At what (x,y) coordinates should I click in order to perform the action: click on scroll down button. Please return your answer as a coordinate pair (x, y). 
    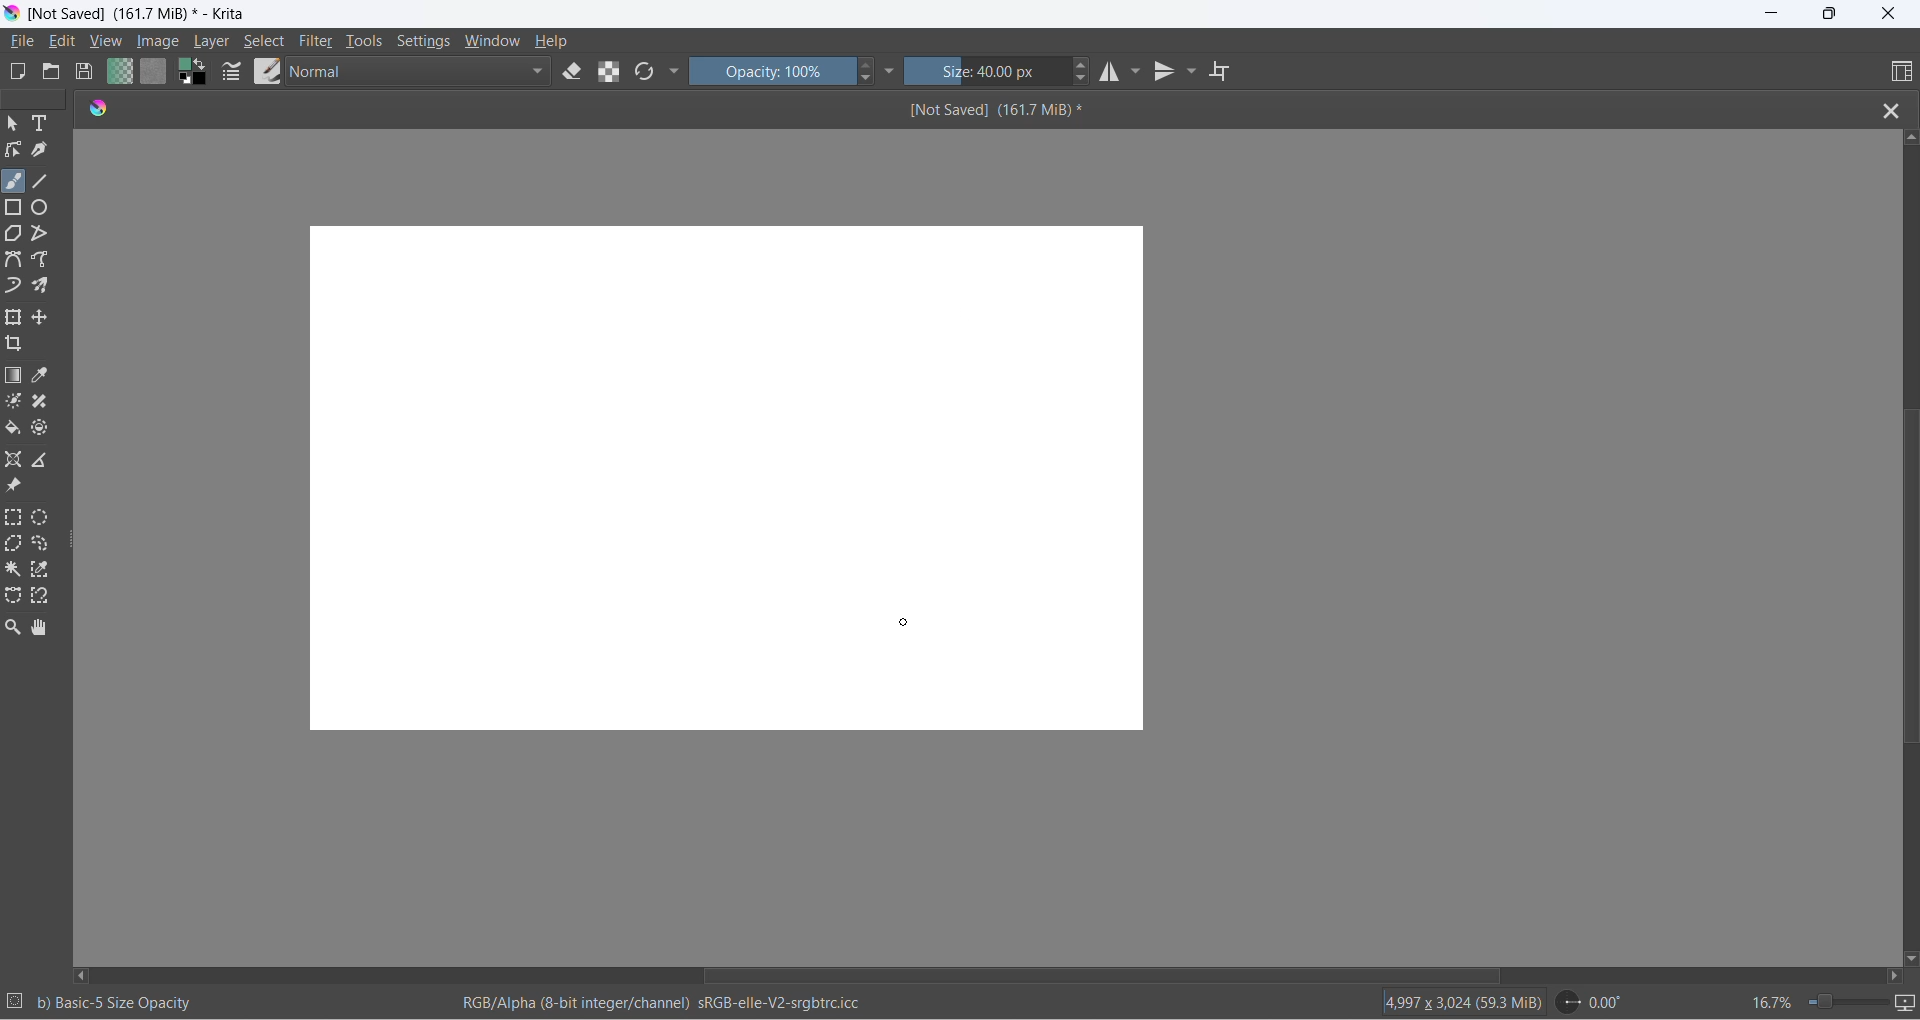
    Looking at the image, I should click on (1908, 954).